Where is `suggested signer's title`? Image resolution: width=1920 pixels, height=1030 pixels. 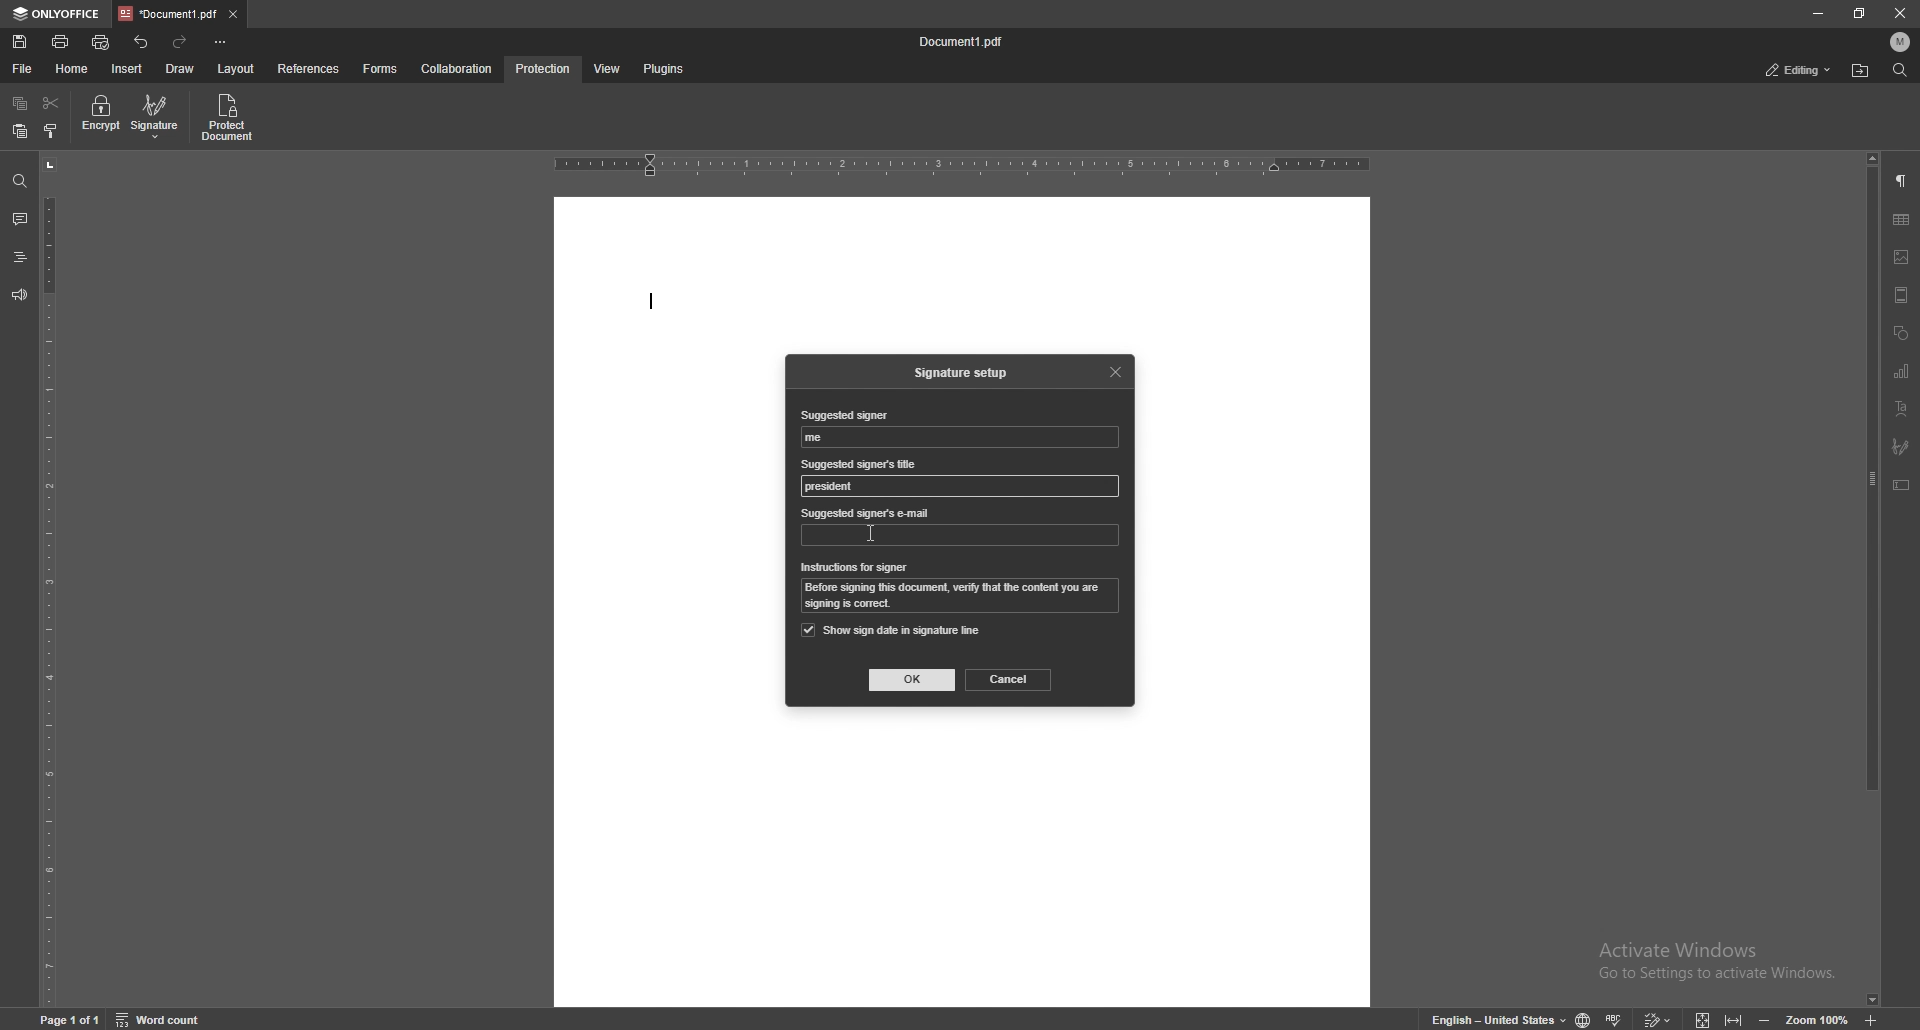
suggested signer's title is located at coordinates (860, 463).